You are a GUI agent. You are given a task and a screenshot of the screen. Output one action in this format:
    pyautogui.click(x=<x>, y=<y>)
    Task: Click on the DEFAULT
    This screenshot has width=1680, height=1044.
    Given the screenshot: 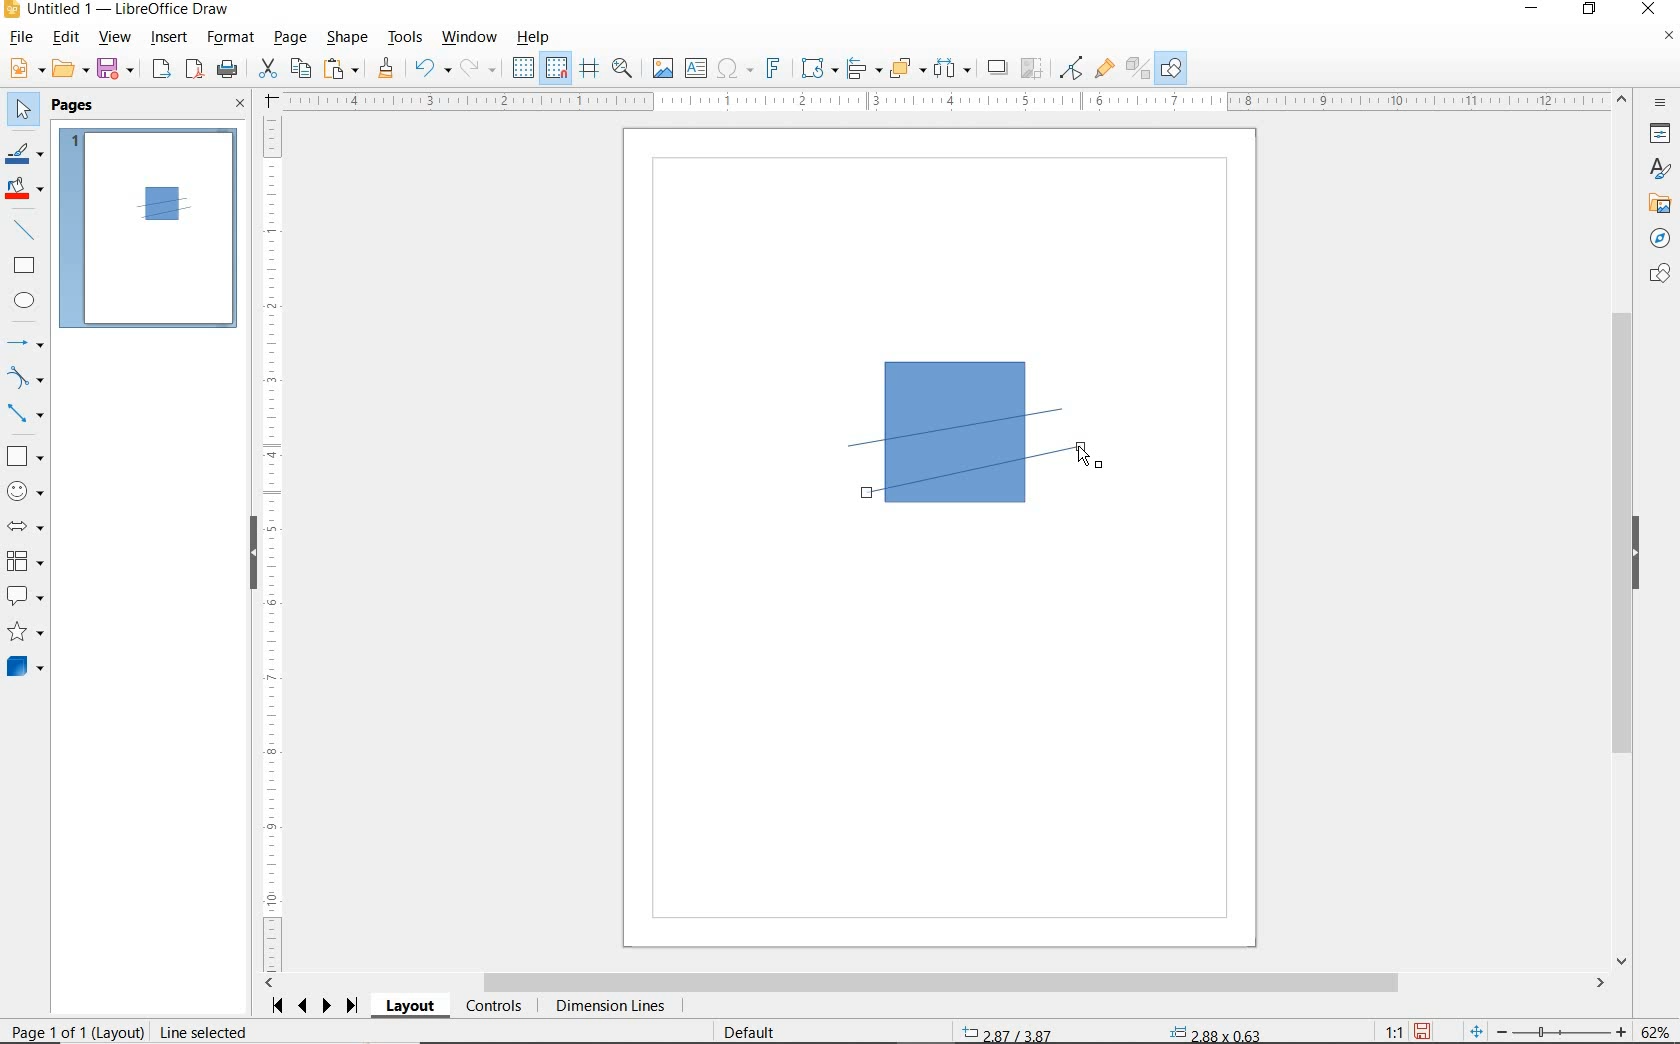 What is the action you would take?
    pyautogui.click(x=756, y=1033)
    